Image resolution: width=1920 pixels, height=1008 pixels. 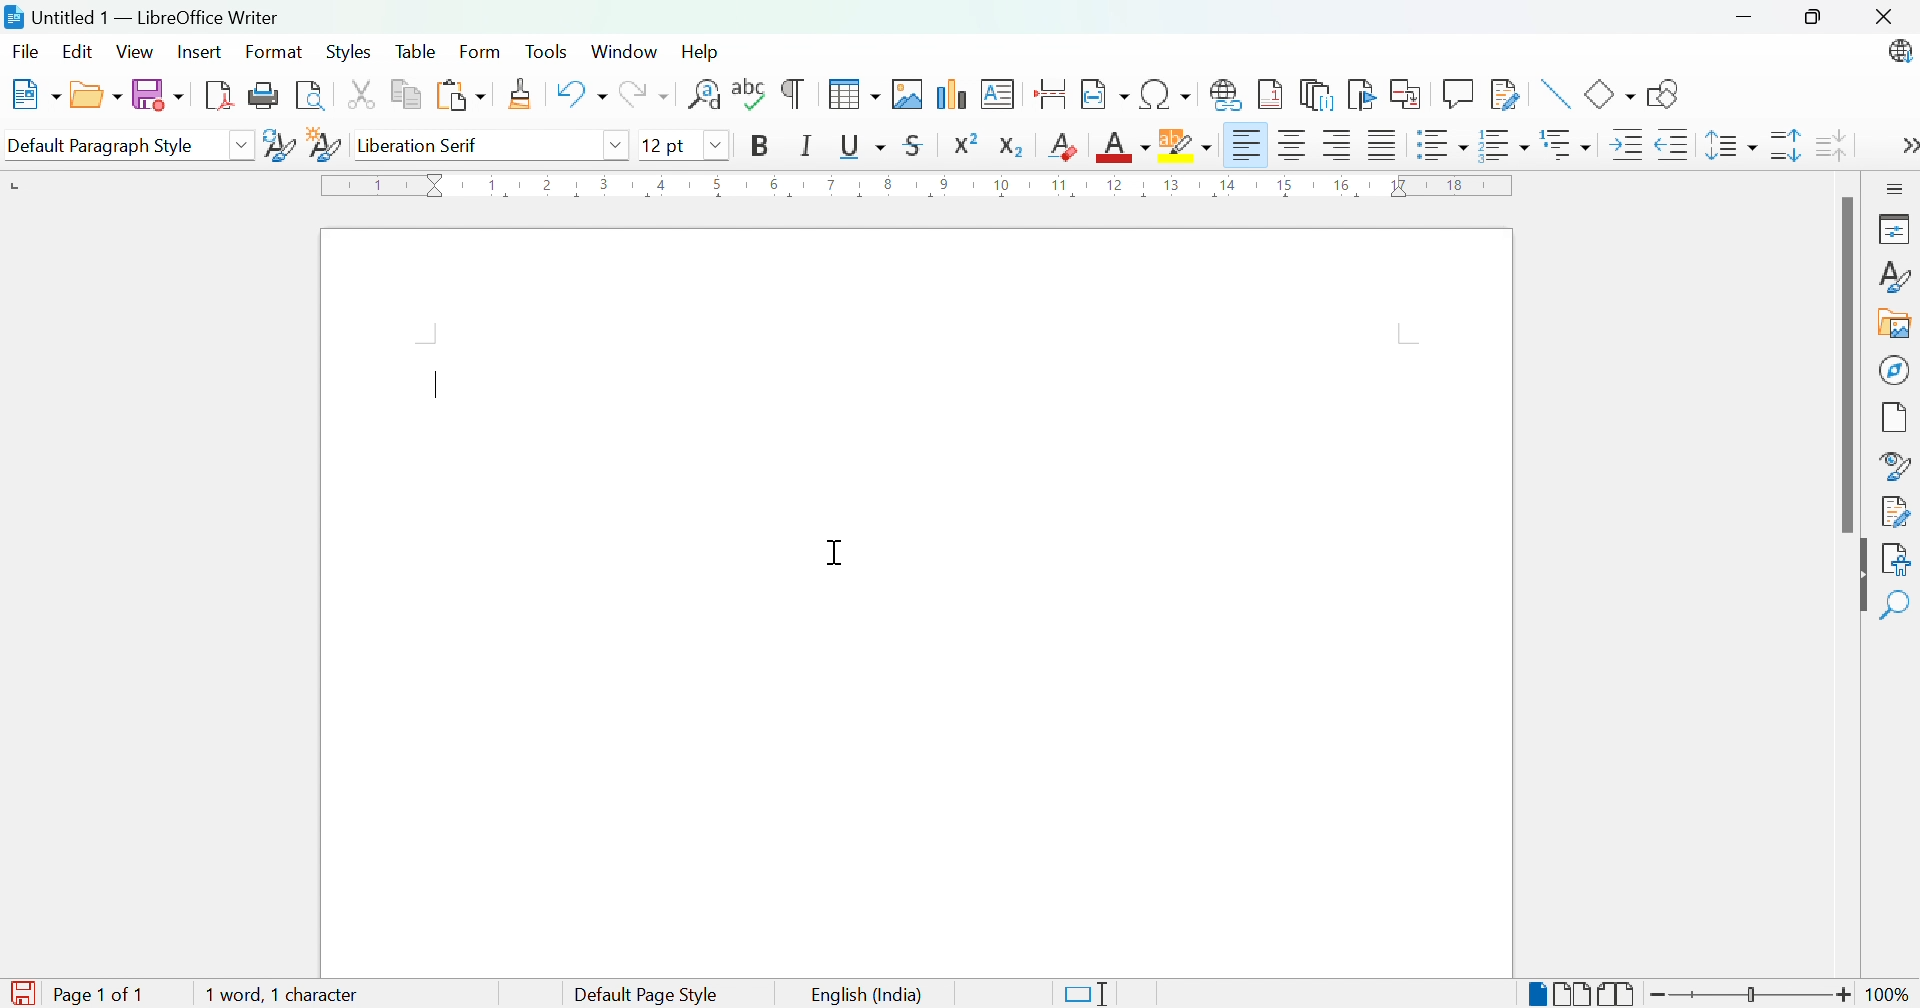 What do you see at coordinates (1749, 20) in the screenshot?
I see `Minimize` at bounding box center [1749, 20].